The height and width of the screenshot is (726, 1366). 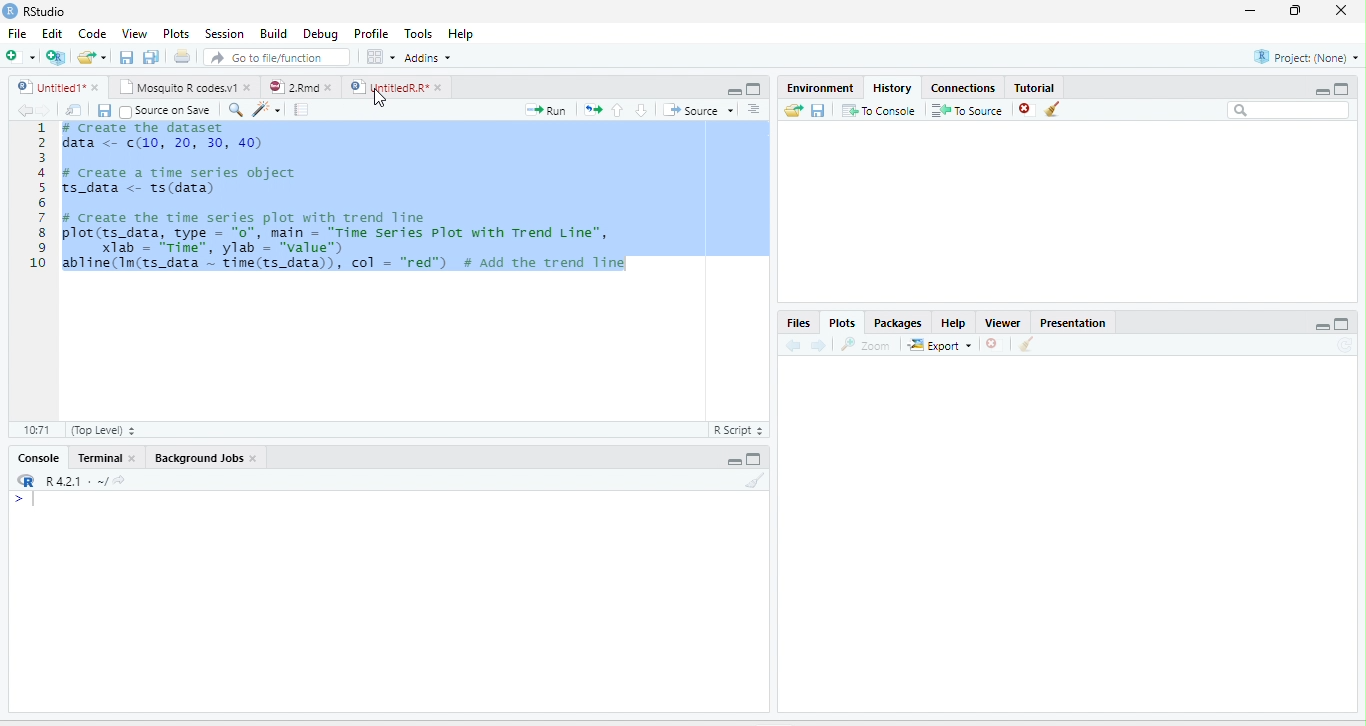 I want to click on Code tools, so click(x=266, y=109).